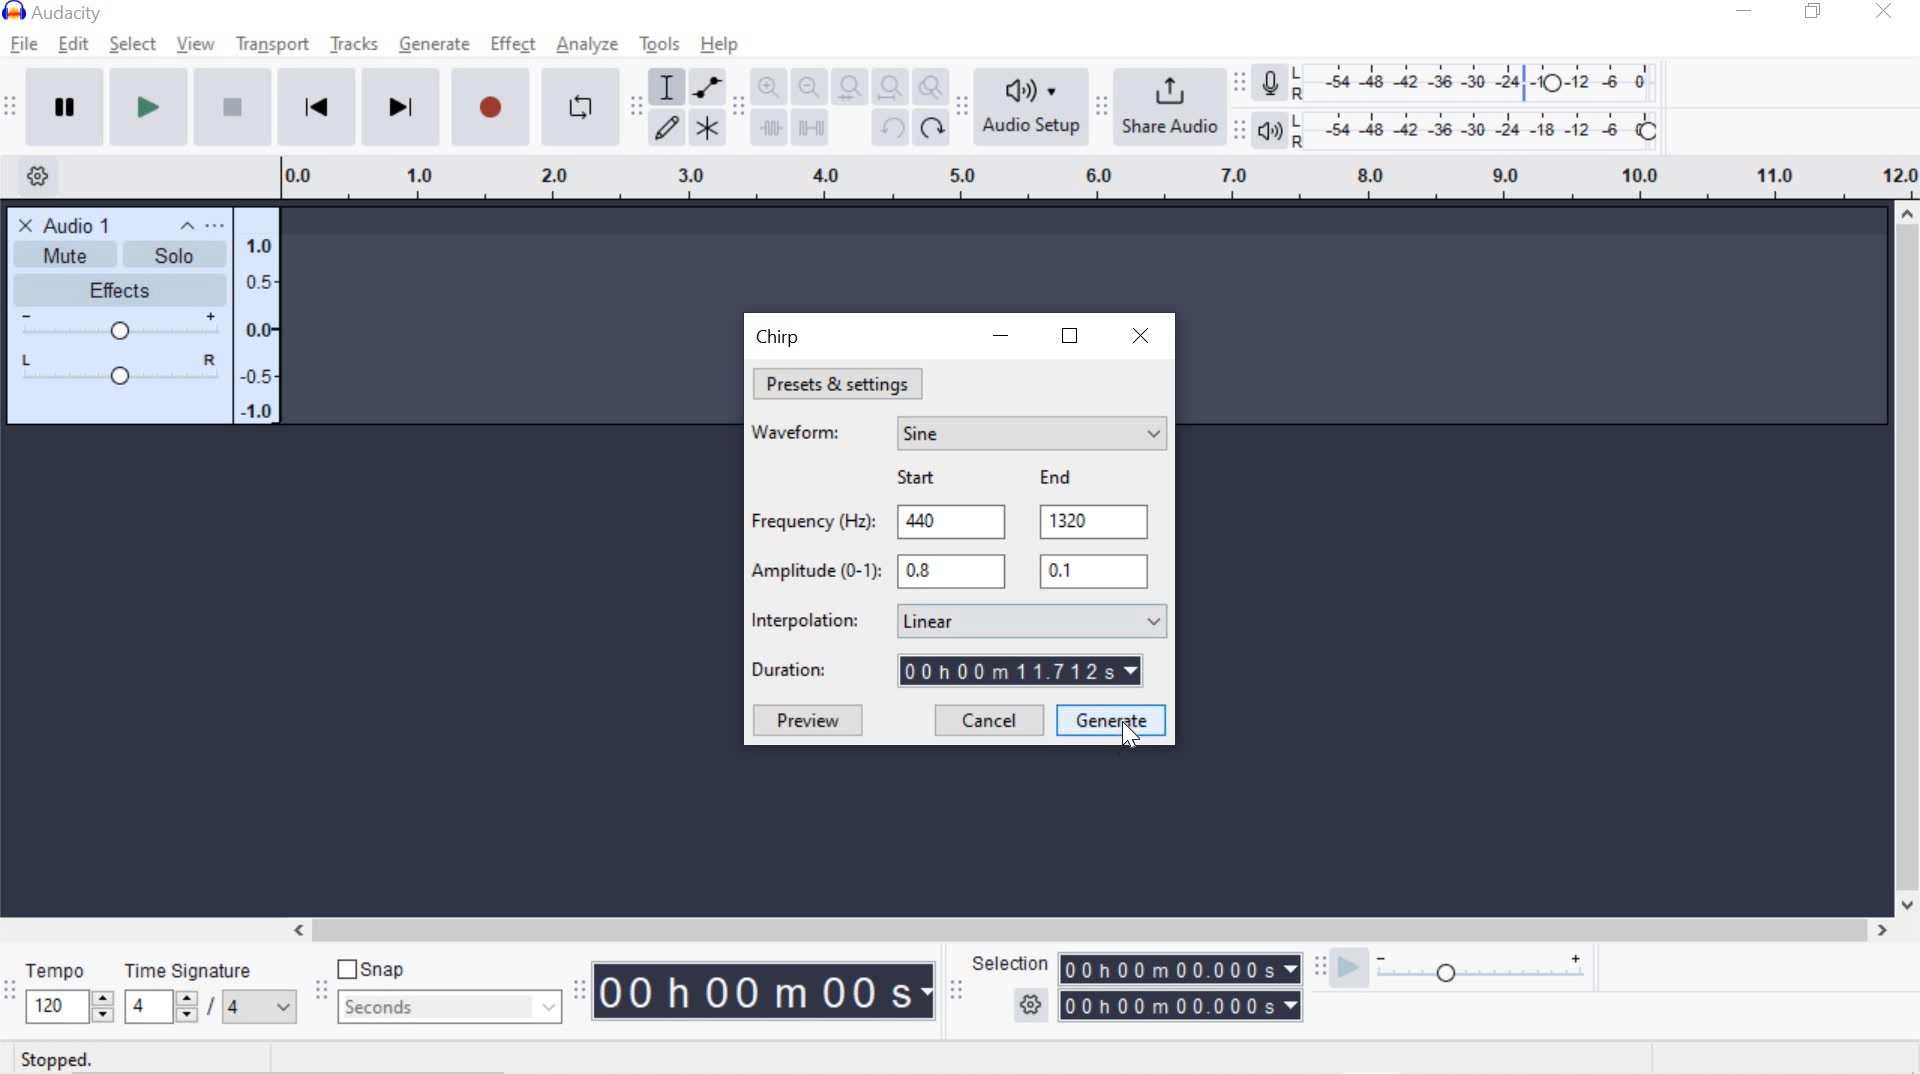 The height and width of the screenshot is (1074, 1920). Describe the element at coordinates (68, 990) in the screenshot. I see `Tempo` at that location.